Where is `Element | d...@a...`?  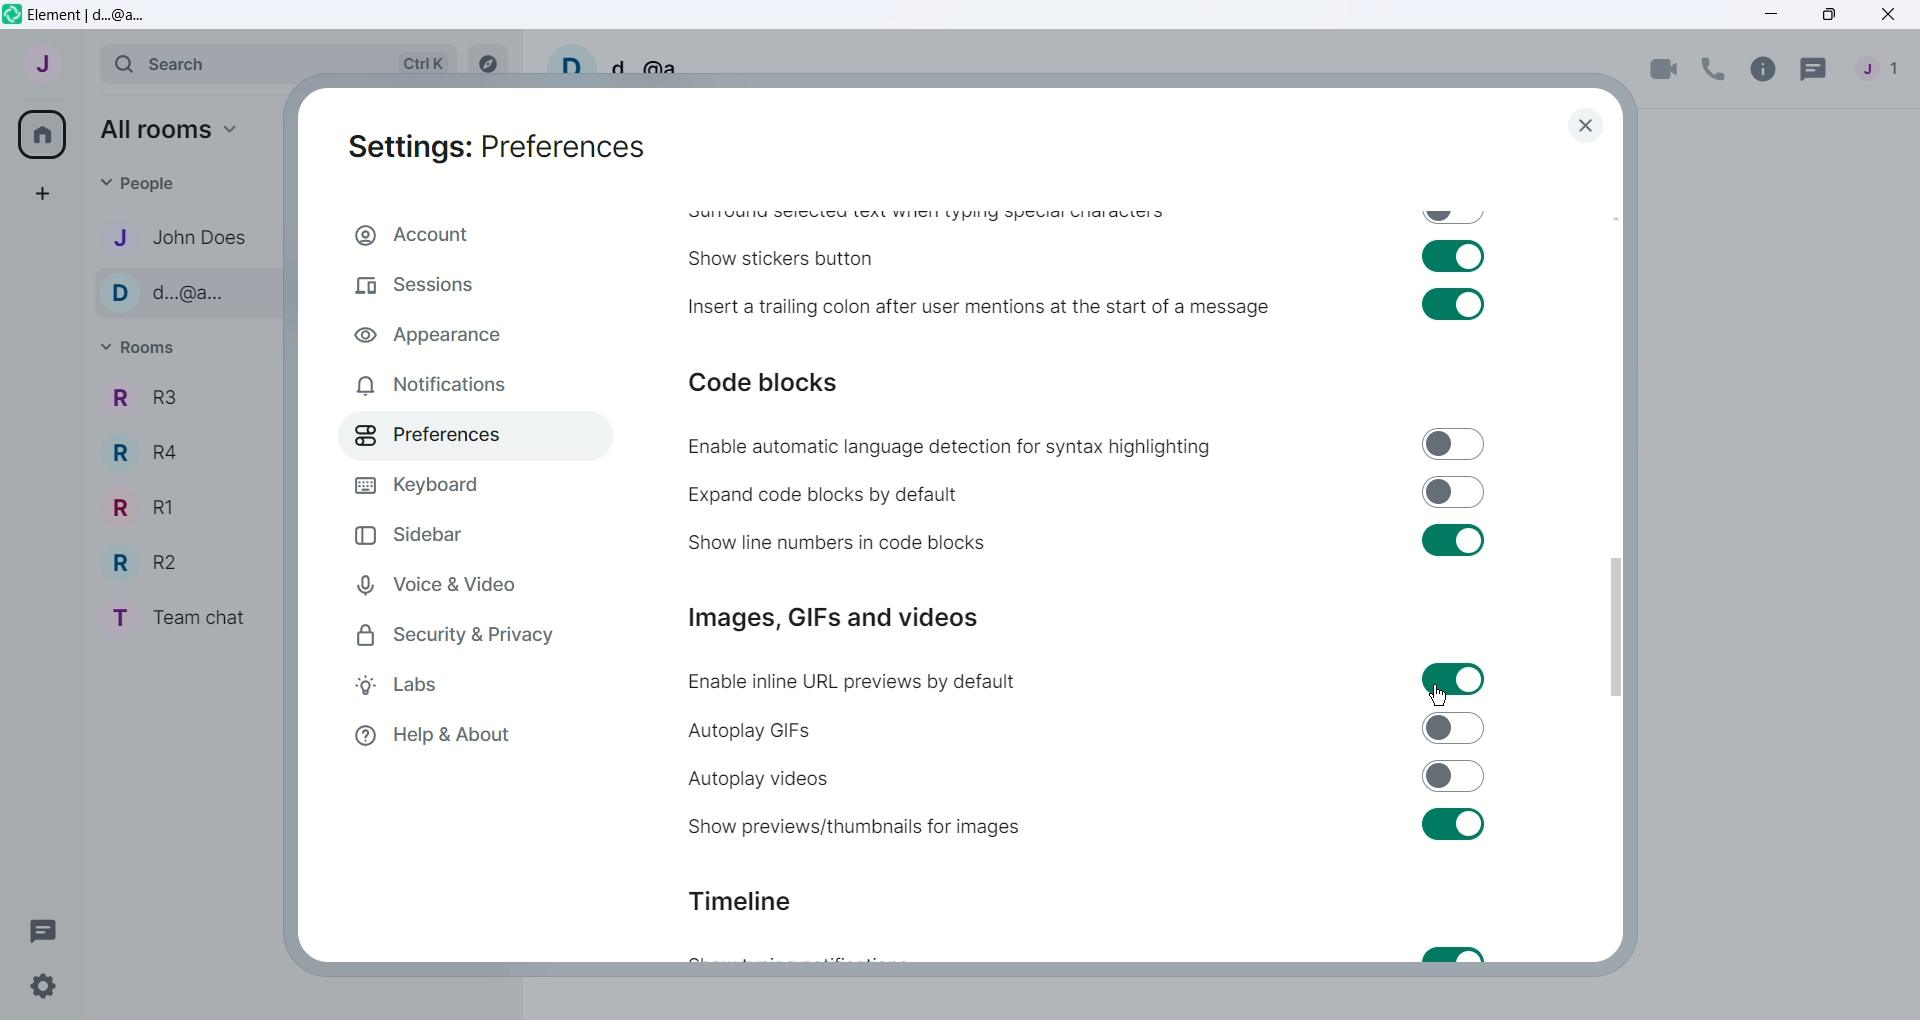
Element | d...@a... is located at coordinates (91, 16).